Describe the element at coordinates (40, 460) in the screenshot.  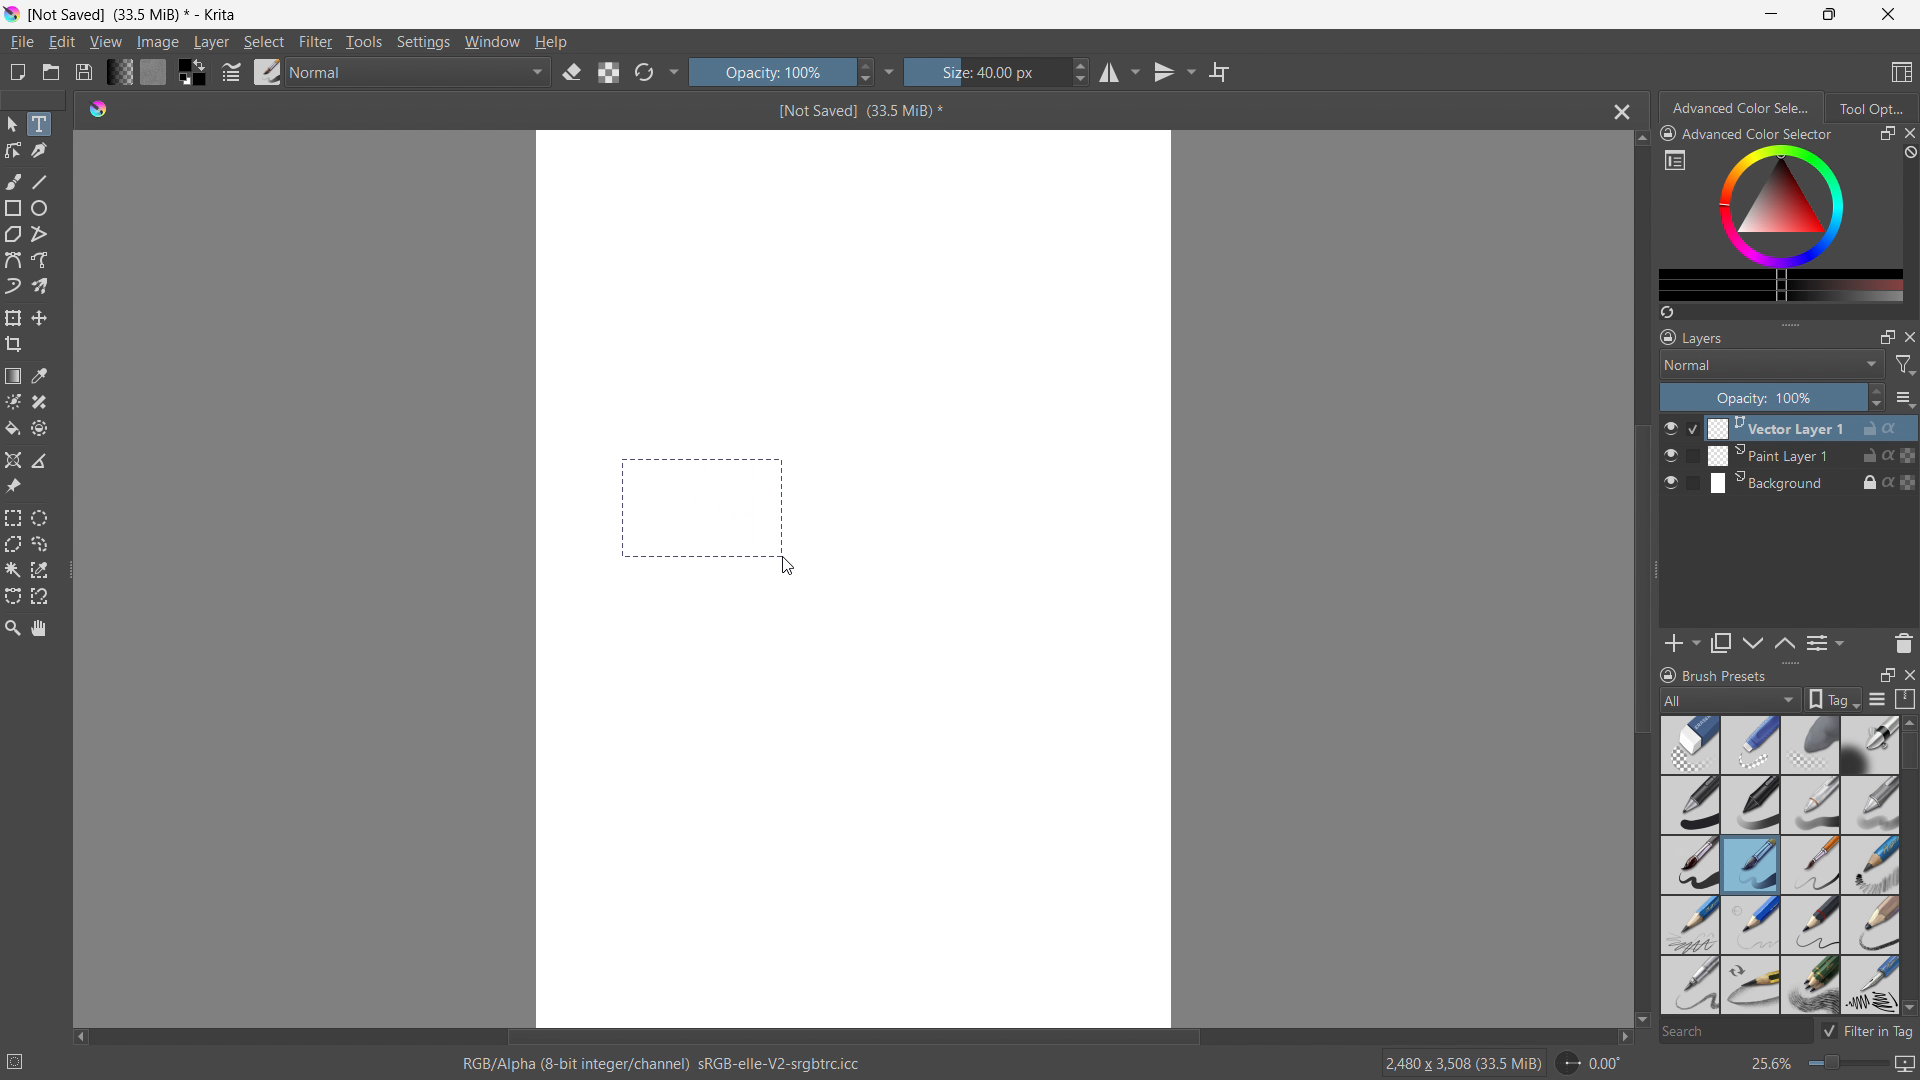
I see `measure the distance between two points` at that location.